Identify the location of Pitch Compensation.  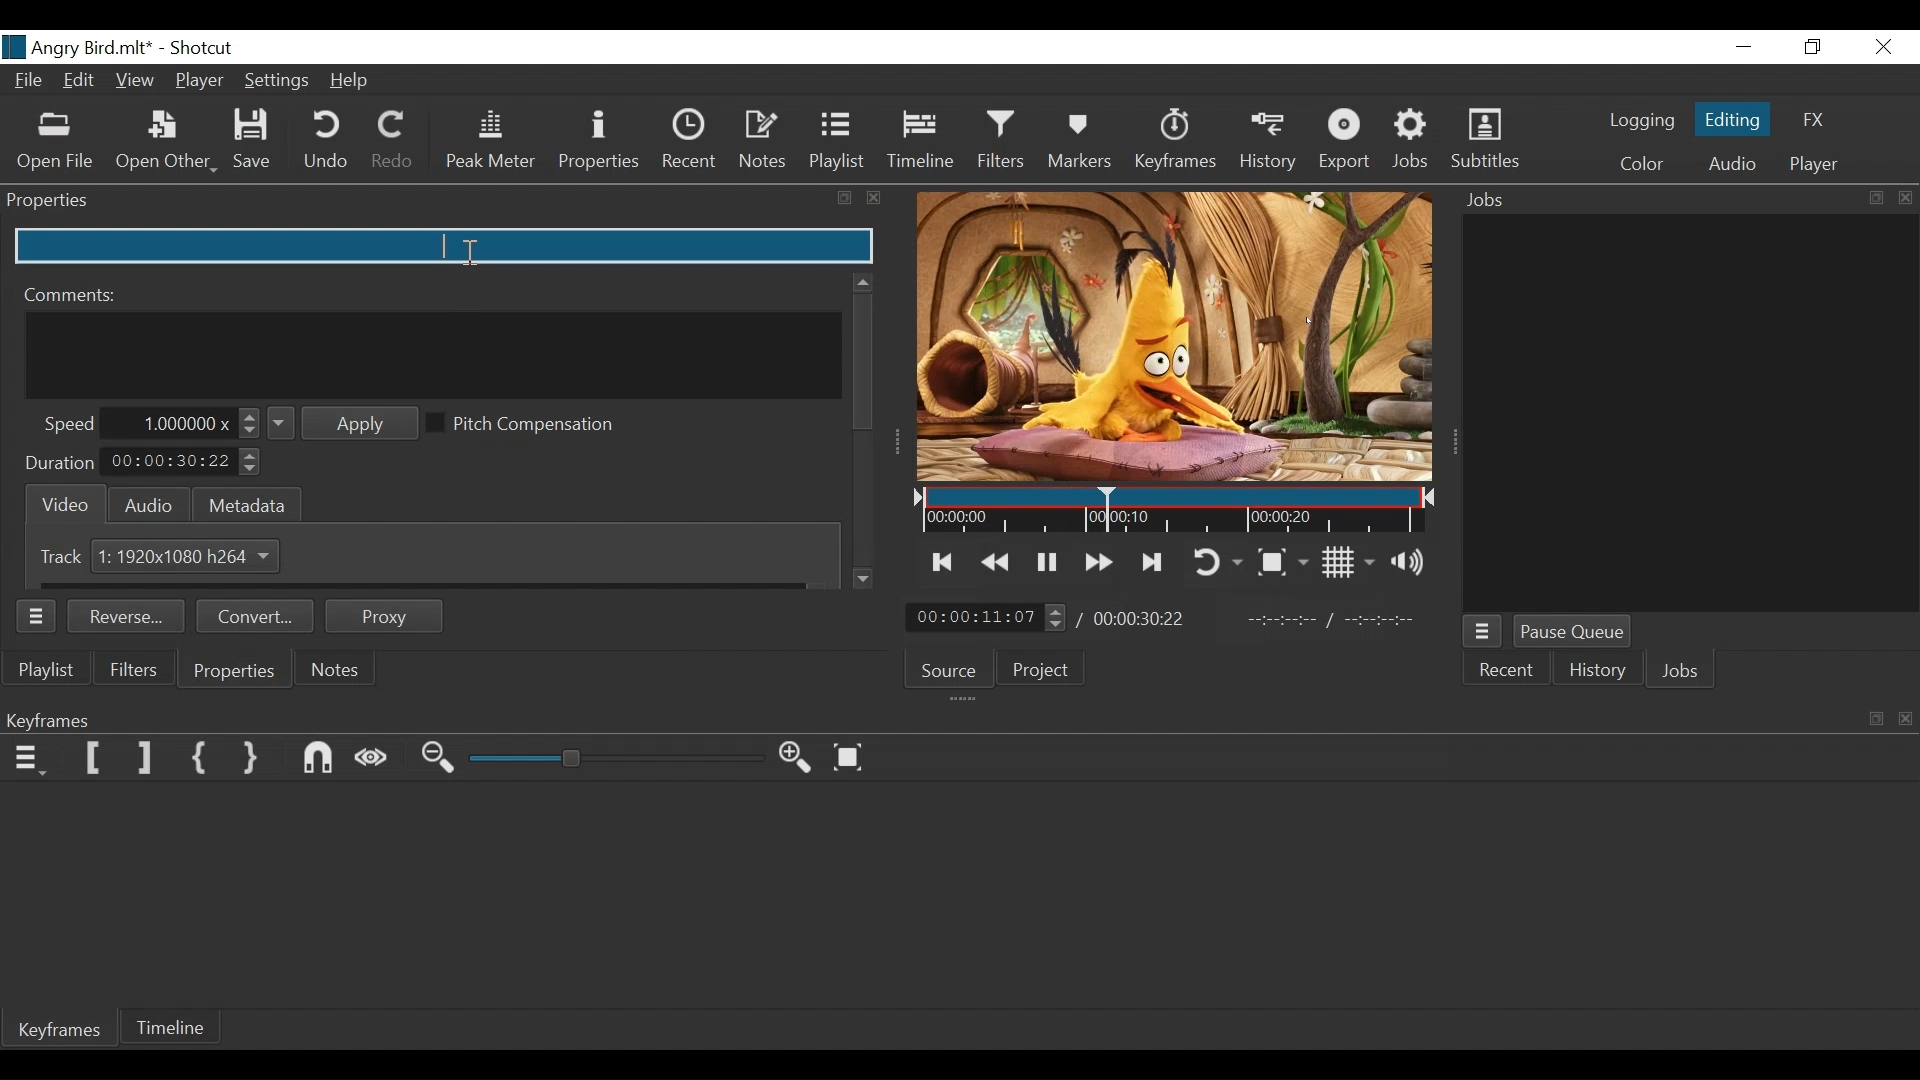
(529, 425).